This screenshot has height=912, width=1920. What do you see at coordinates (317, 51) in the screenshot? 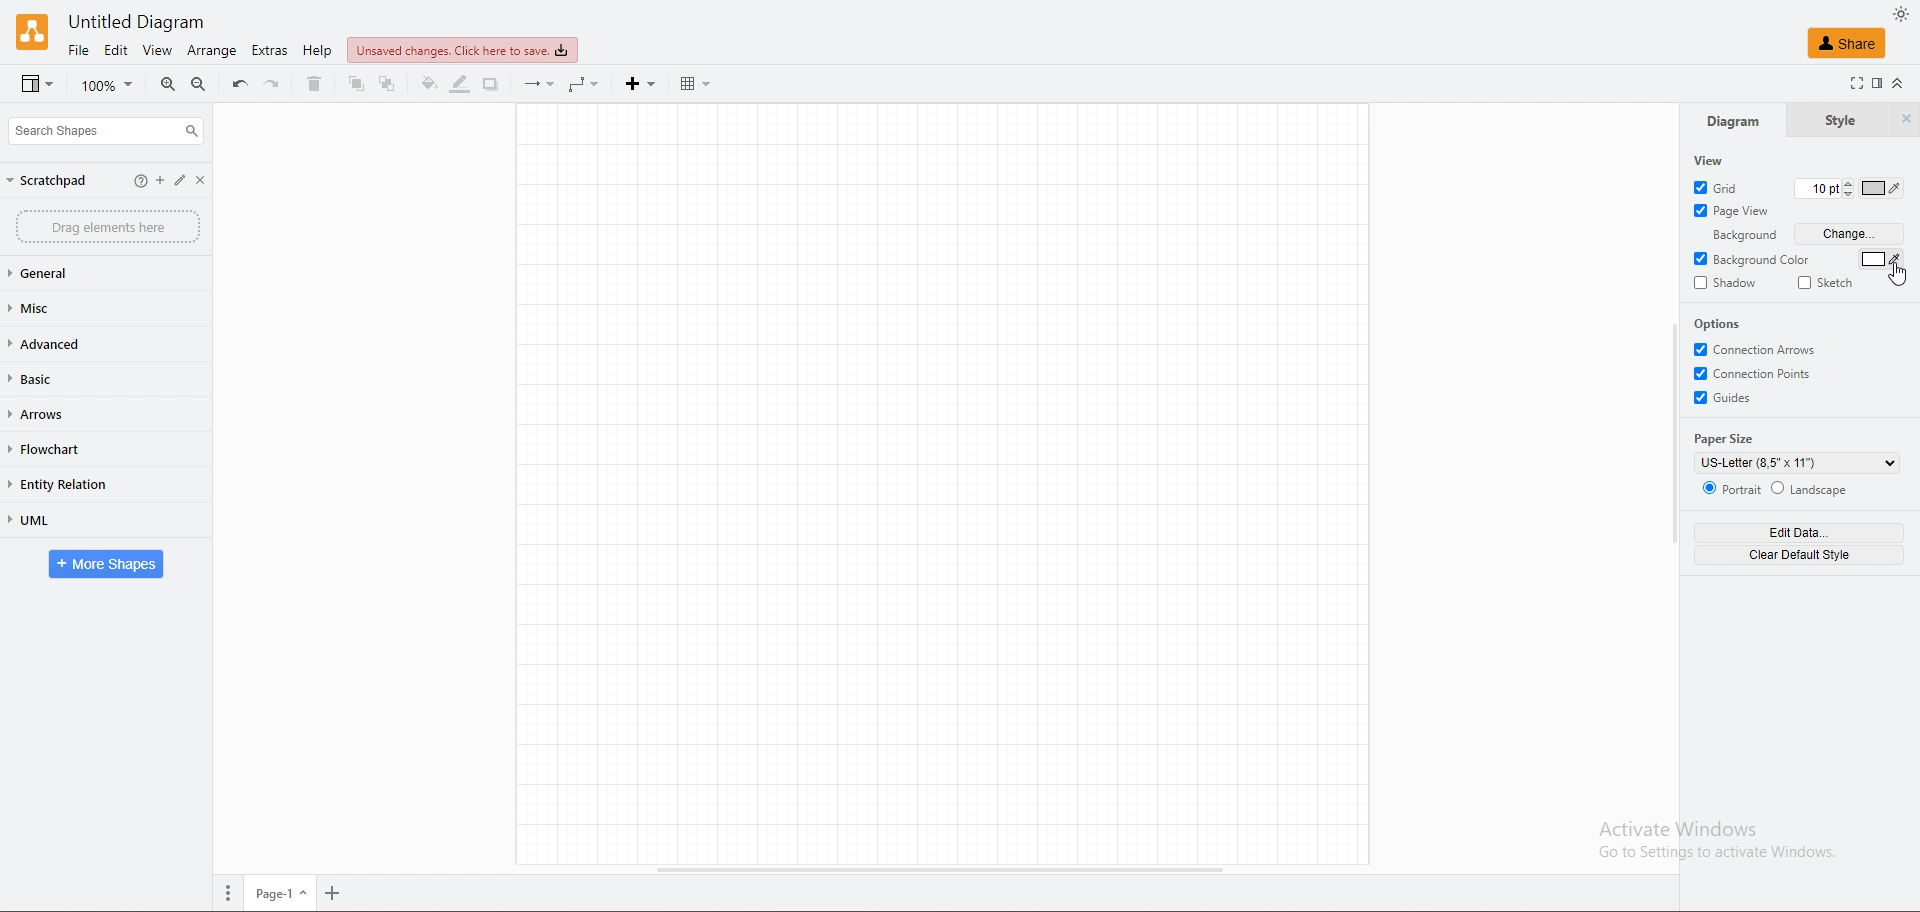
I see `help` at bounding box center [317, 51].